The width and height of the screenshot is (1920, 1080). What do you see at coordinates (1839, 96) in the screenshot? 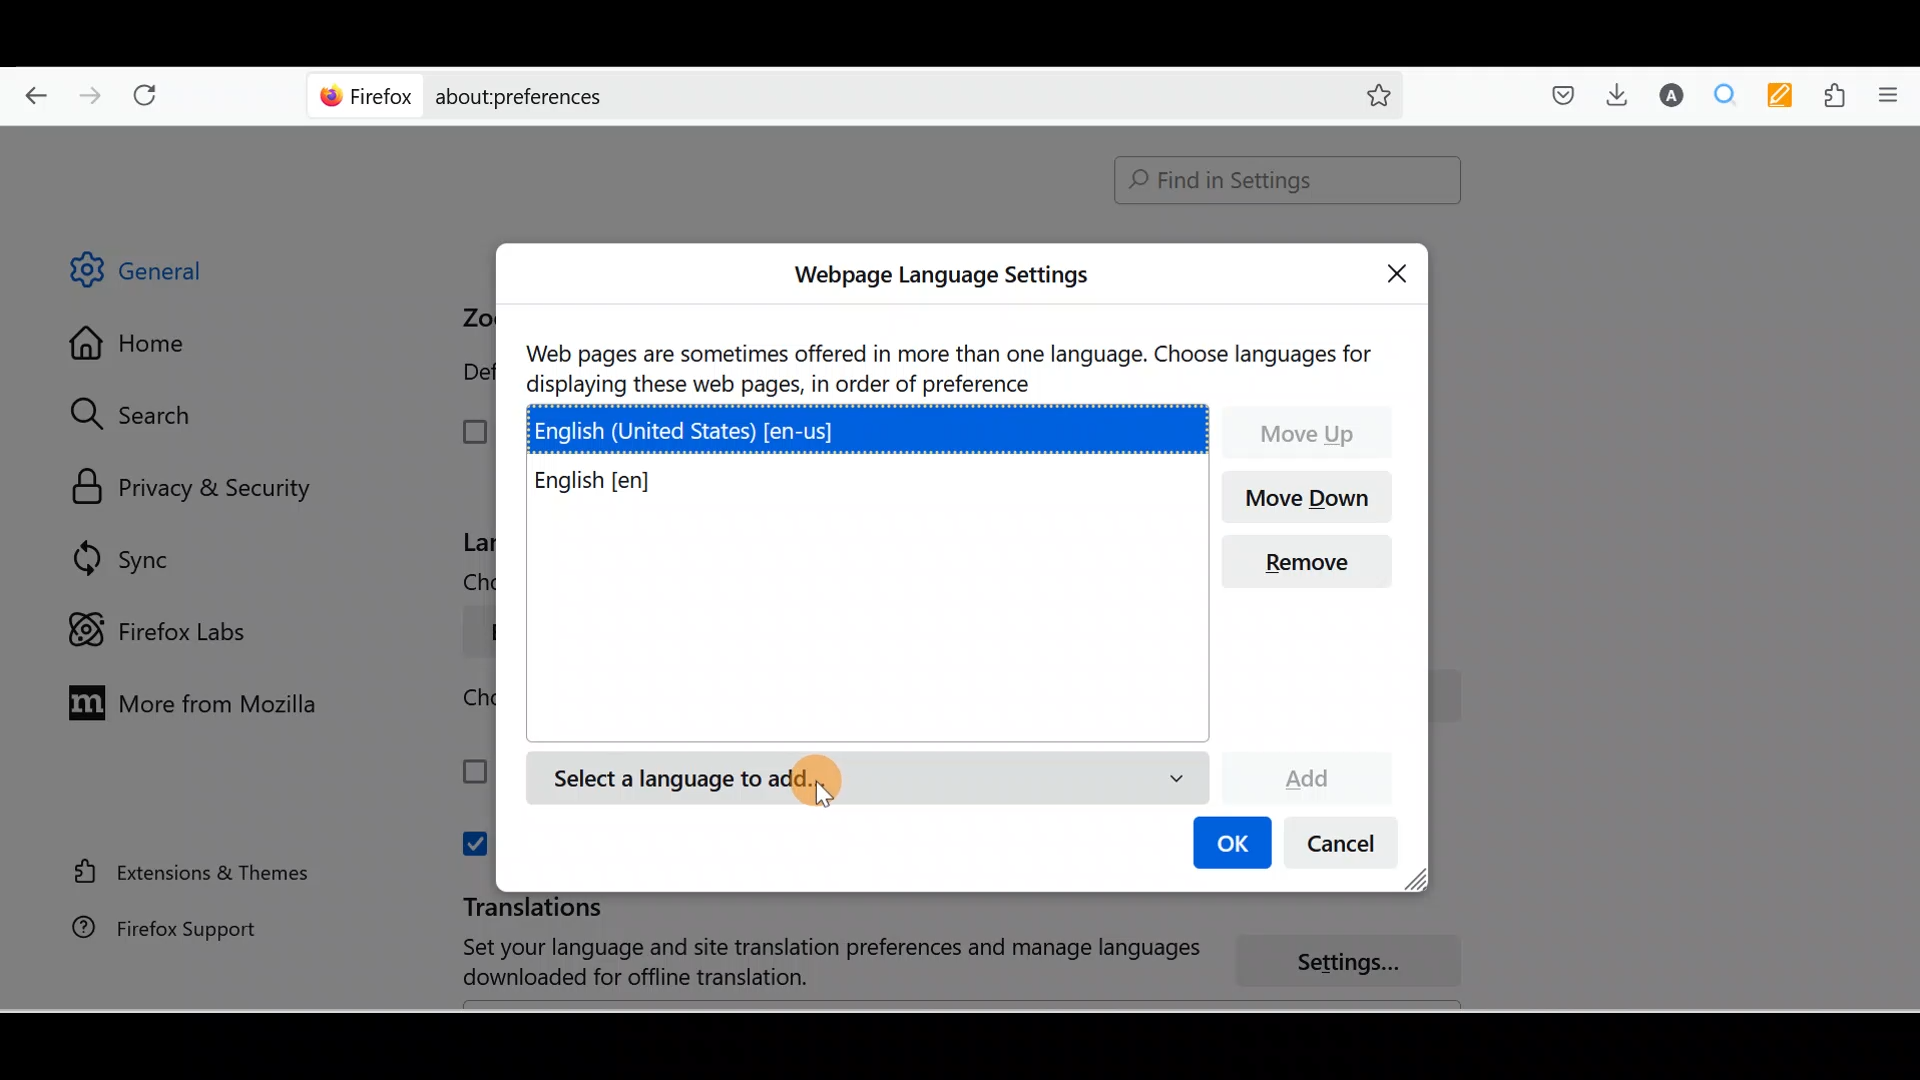
I see `Extensions` at bounding box center [1839, 96].